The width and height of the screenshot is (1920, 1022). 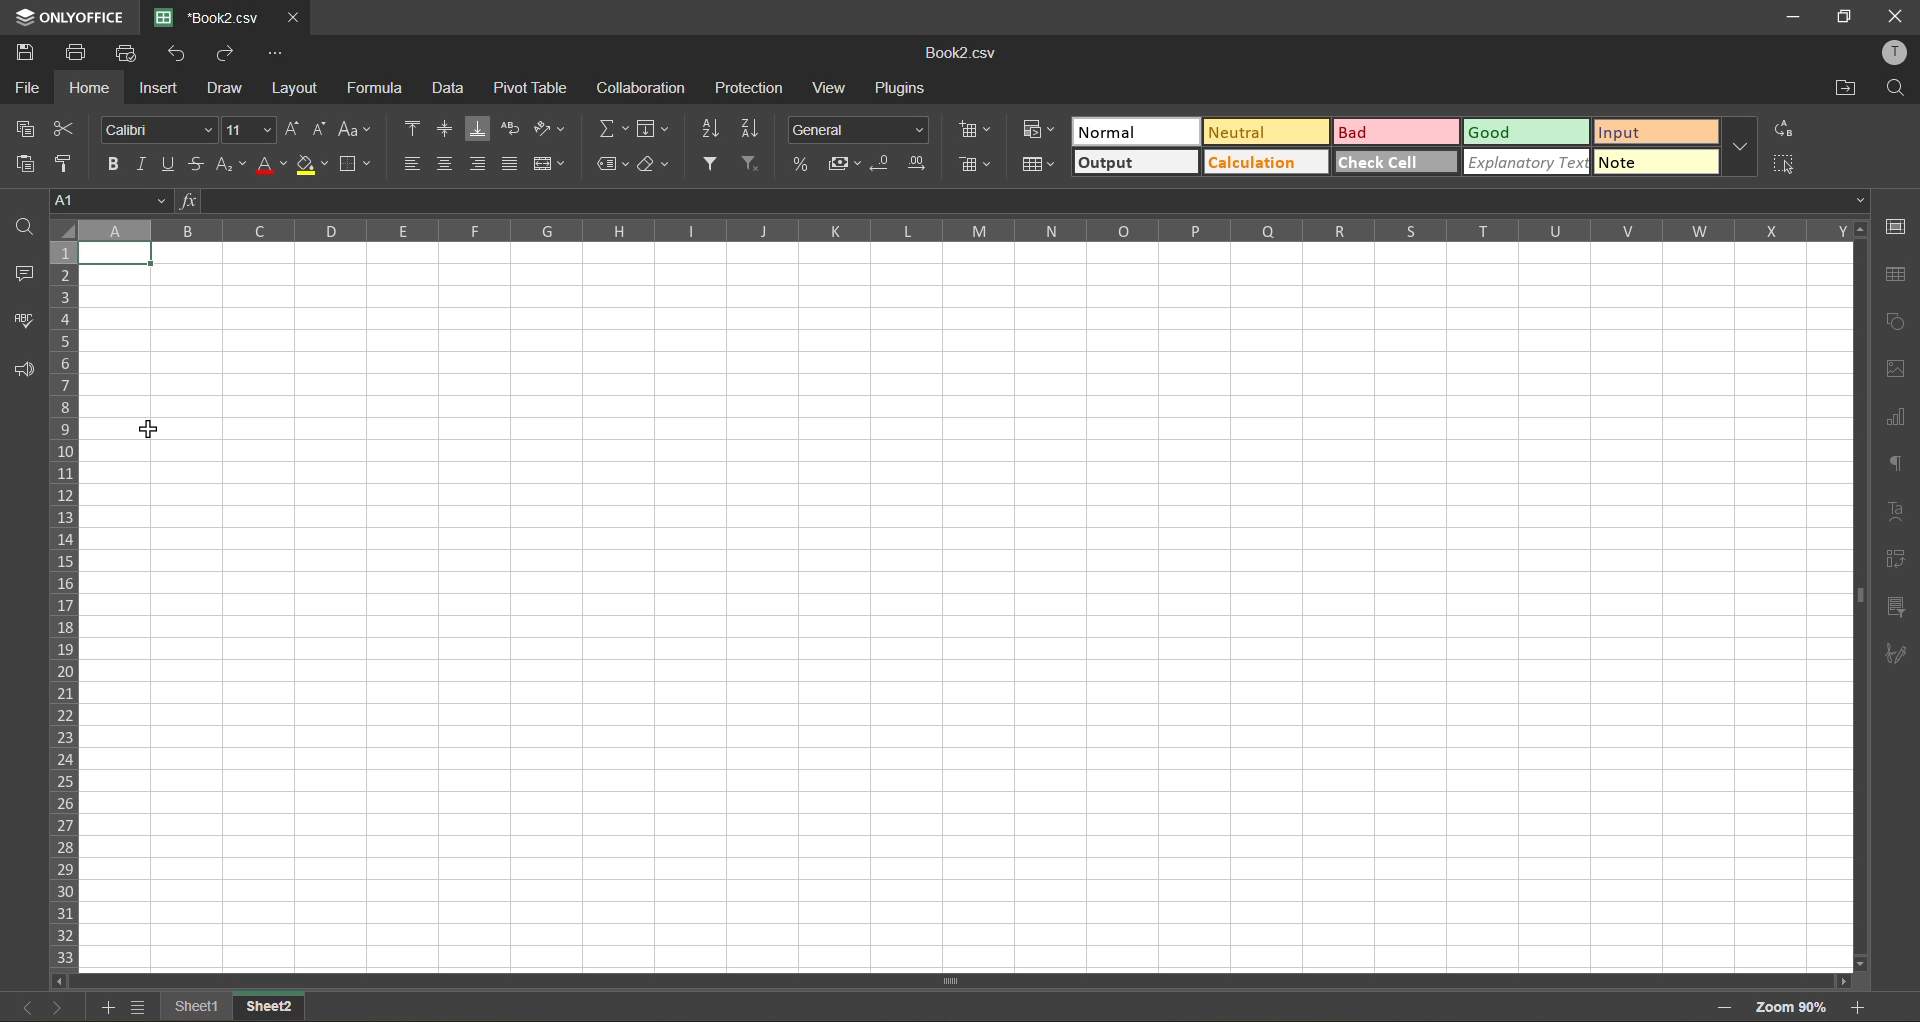 What do you see at coordinates (863, 127) in the screenshot?
I see `number format` at bounding box center [863, 127].